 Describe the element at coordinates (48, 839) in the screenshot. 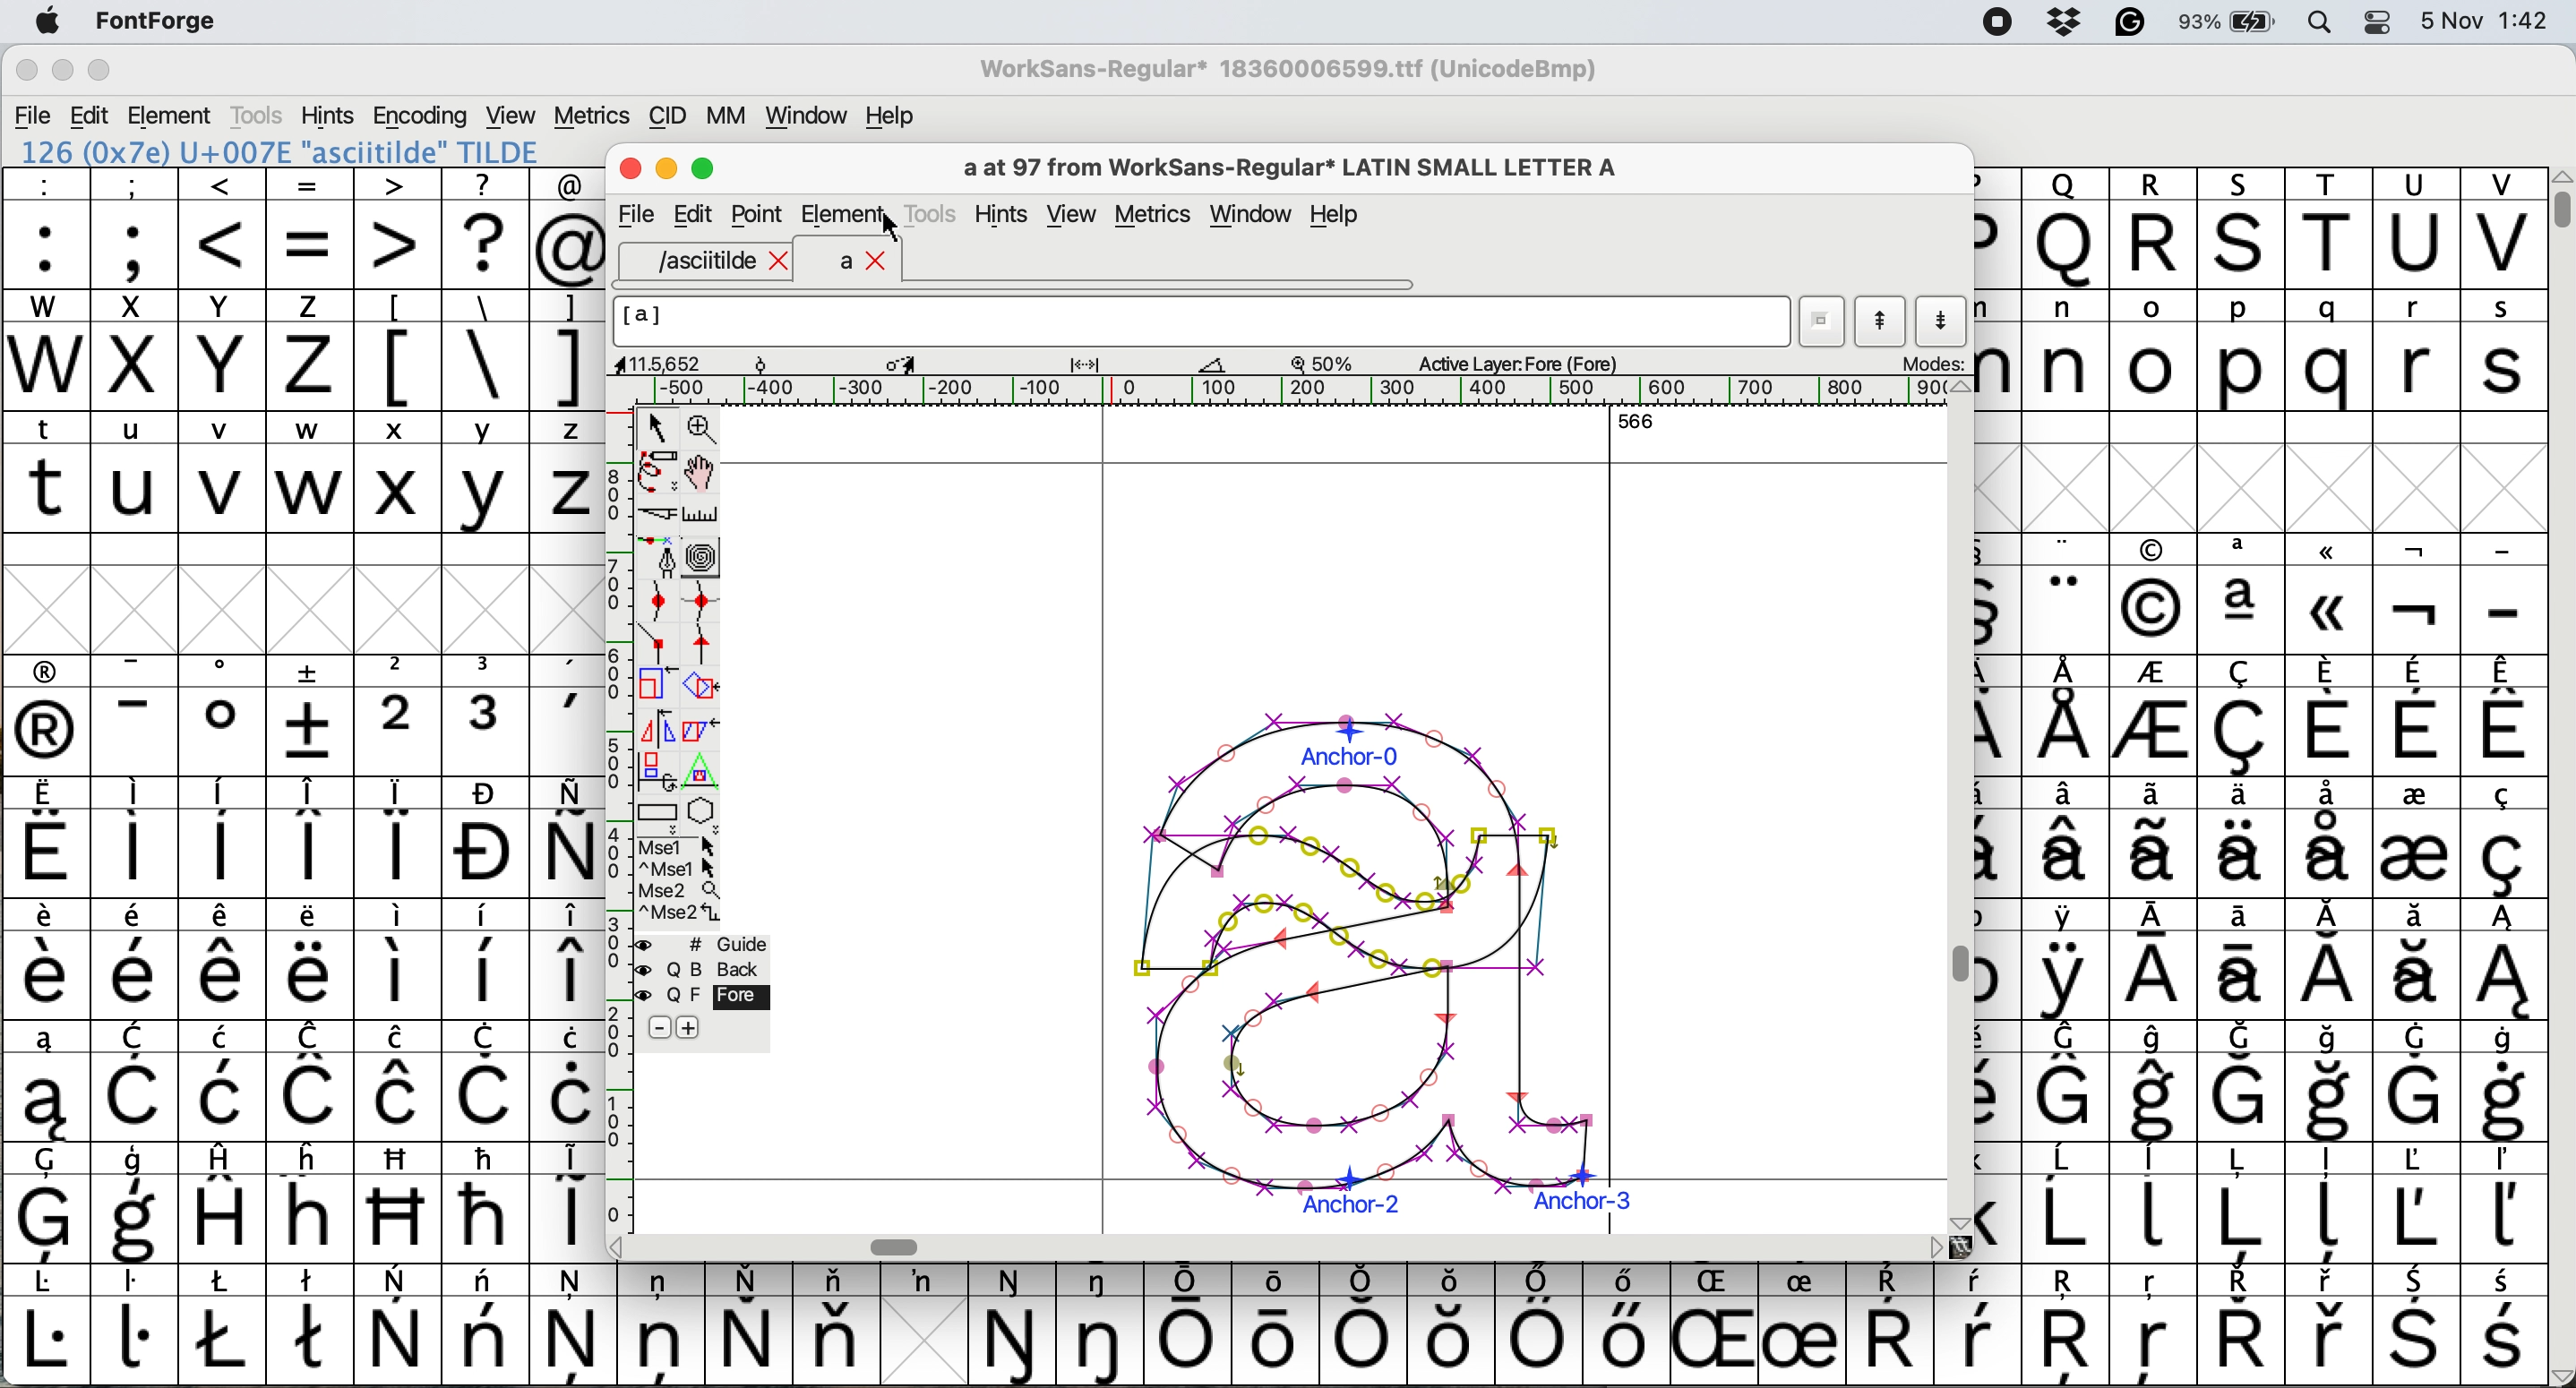

I see `symbol` at that location.